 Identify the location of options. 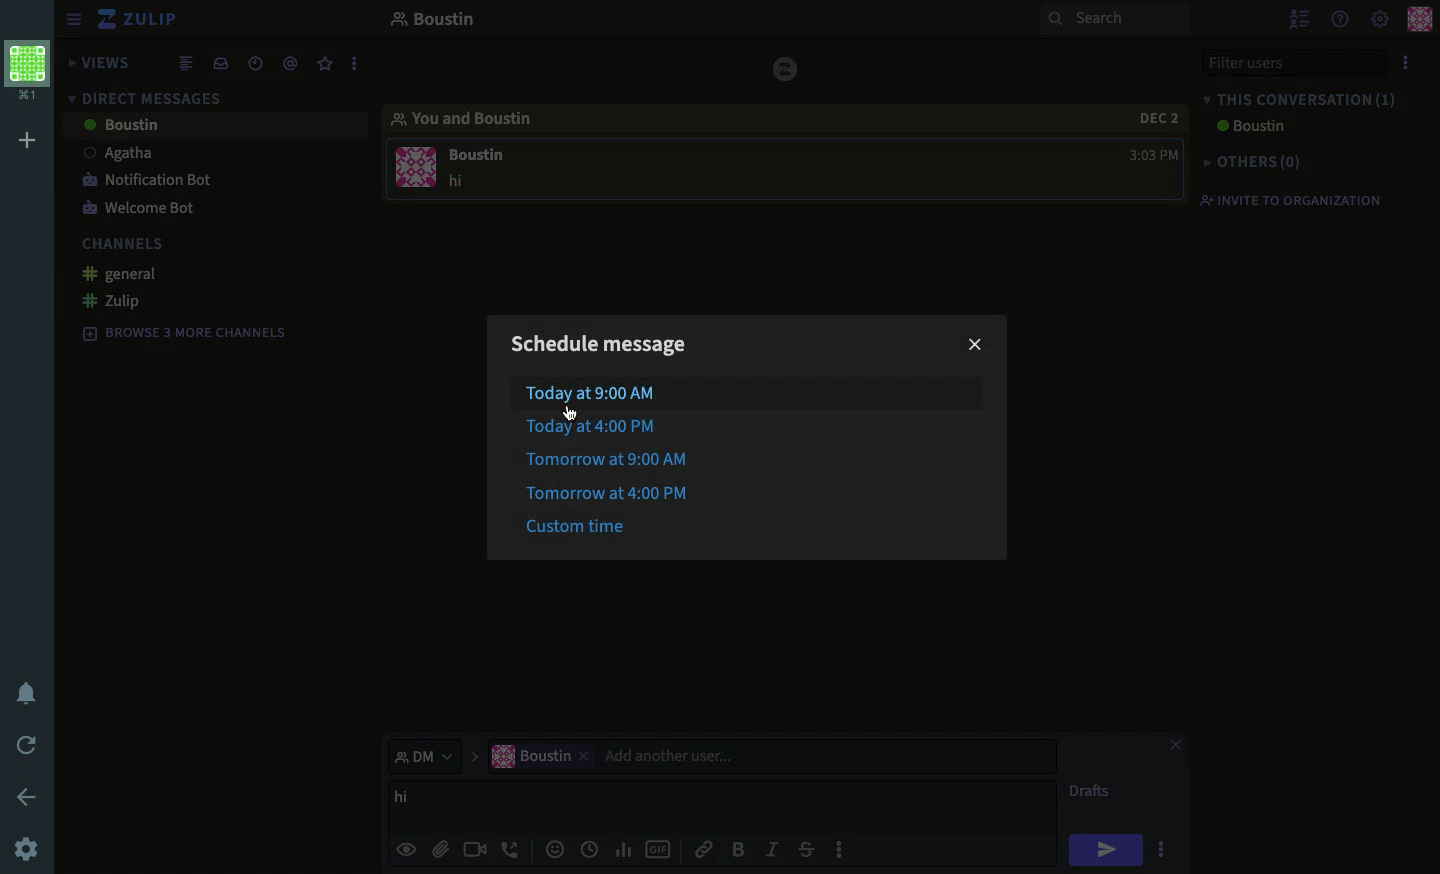
(1163, 849).